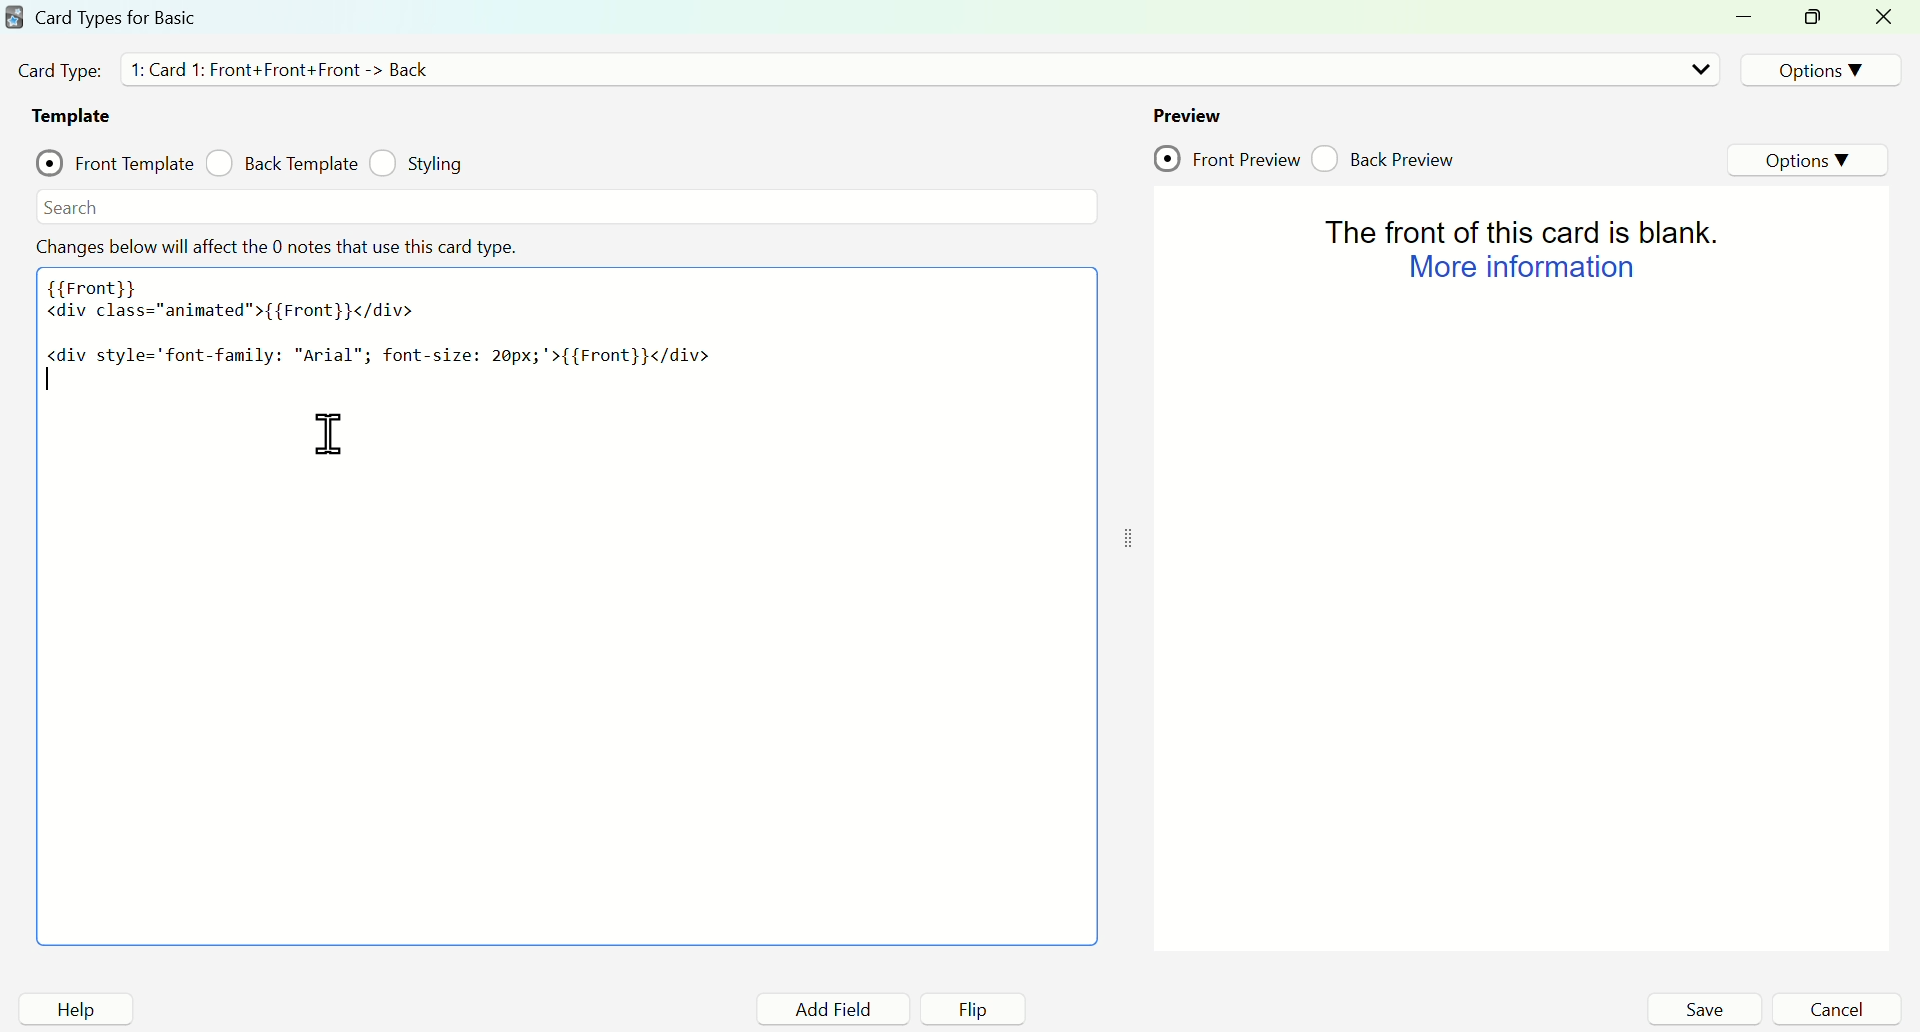  Describe the element at coordinates (1703, 1009) in the screenshot. I see `save` at that location.